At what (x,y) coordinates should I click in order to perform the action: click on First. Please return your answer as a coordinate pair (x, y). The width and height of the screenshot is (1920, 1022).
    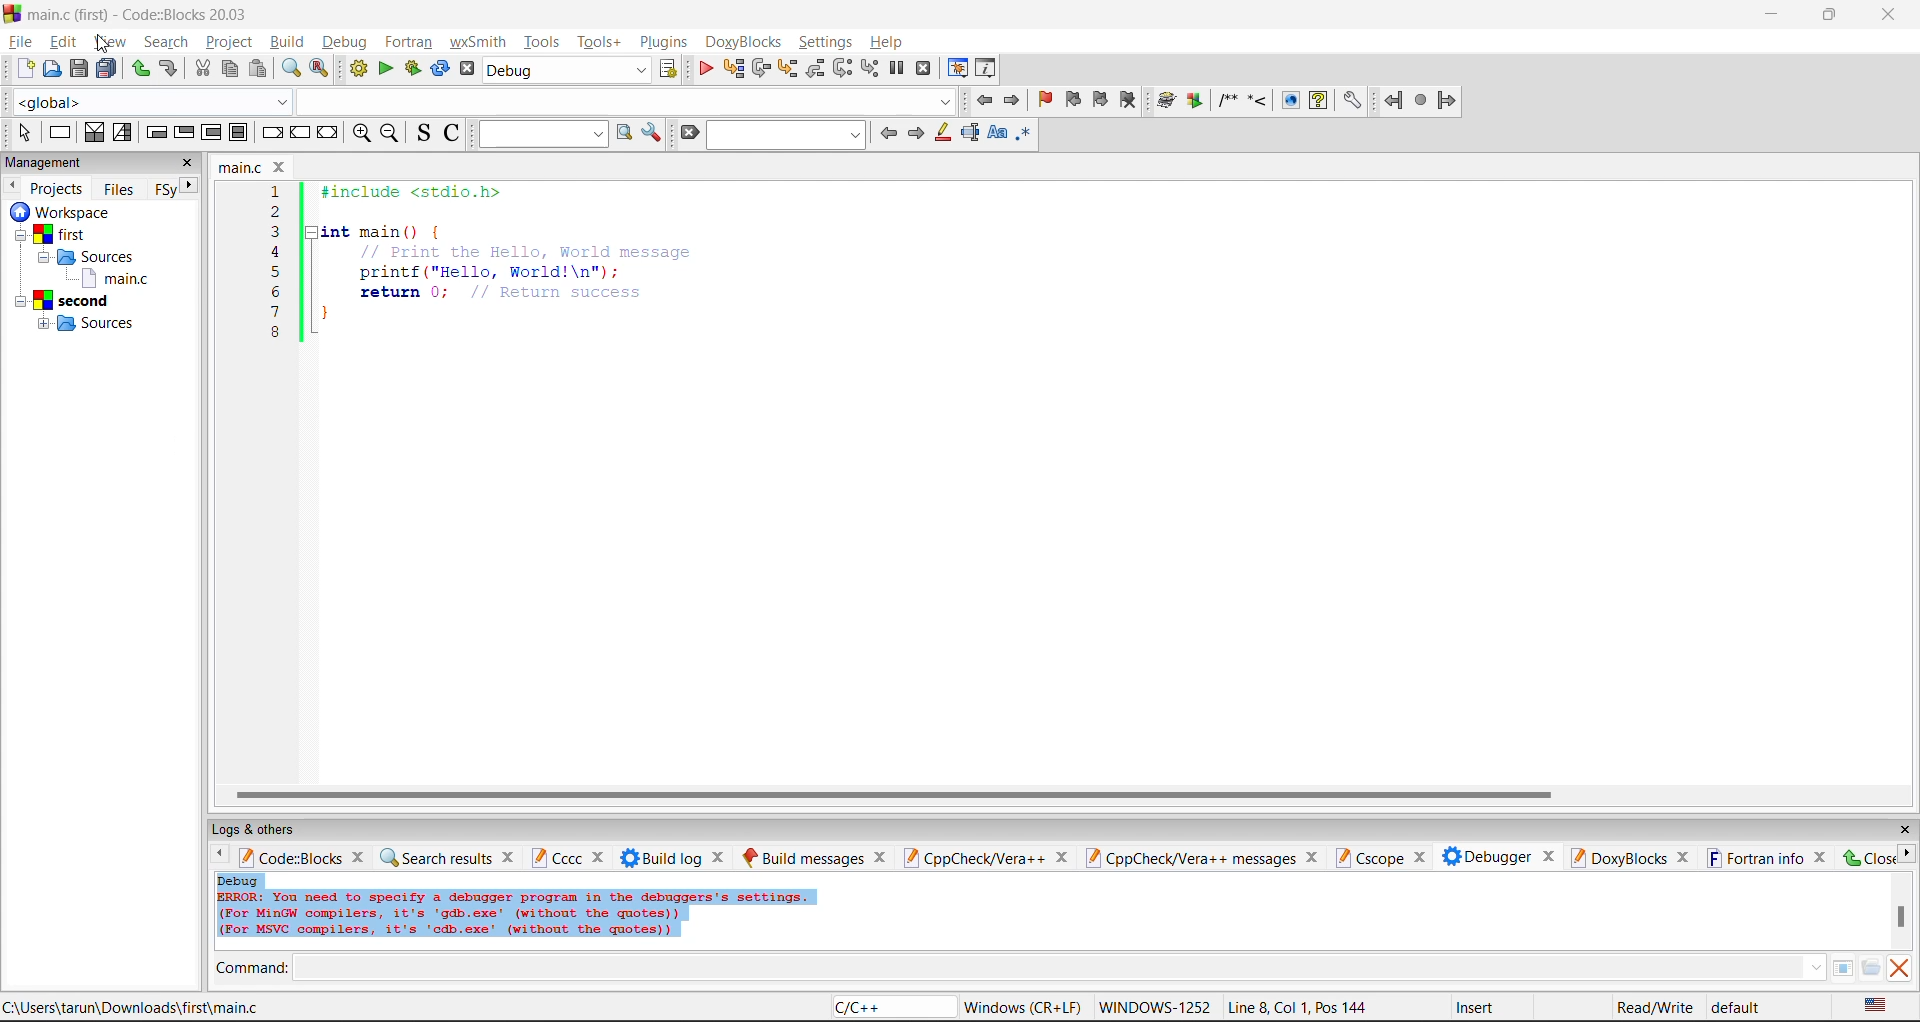
    Looking at the image, I should click on (64, 233).